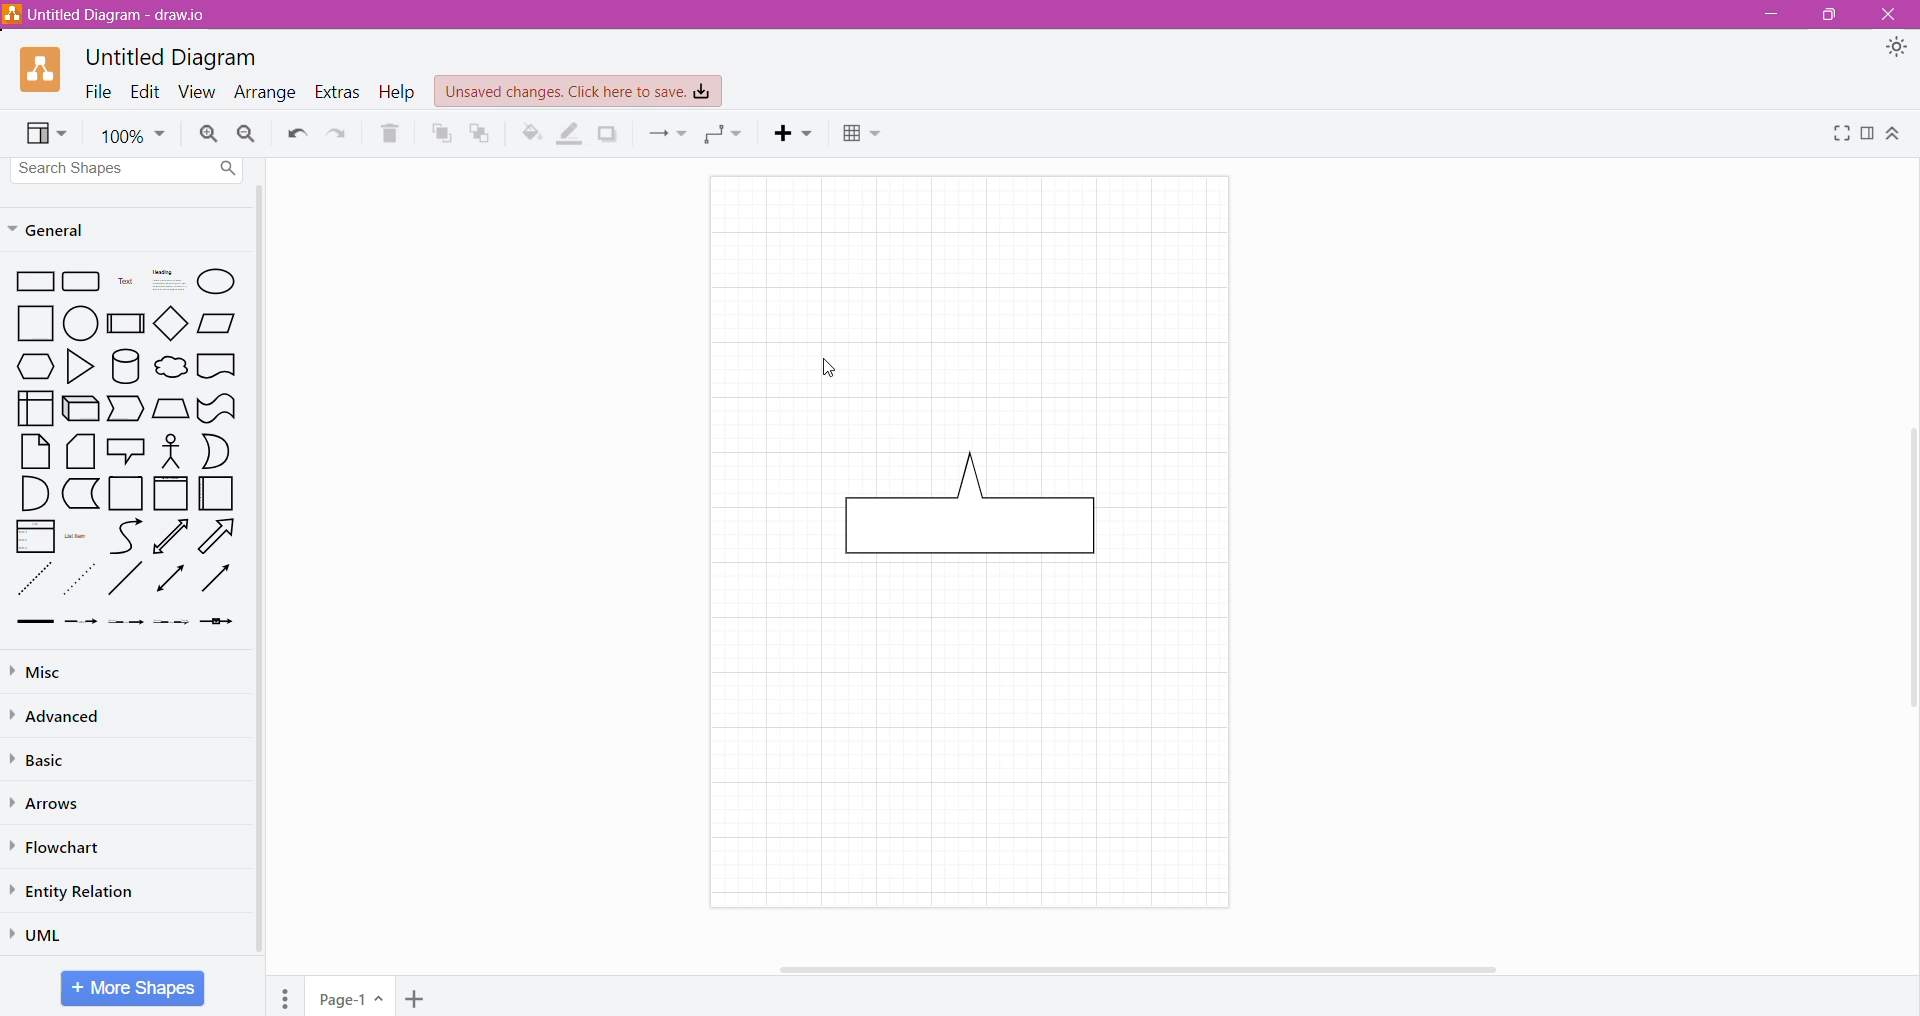  Describe the element at coordinates (1896, 134) in the screenshot. I see `Expand/Collapse` at that location.